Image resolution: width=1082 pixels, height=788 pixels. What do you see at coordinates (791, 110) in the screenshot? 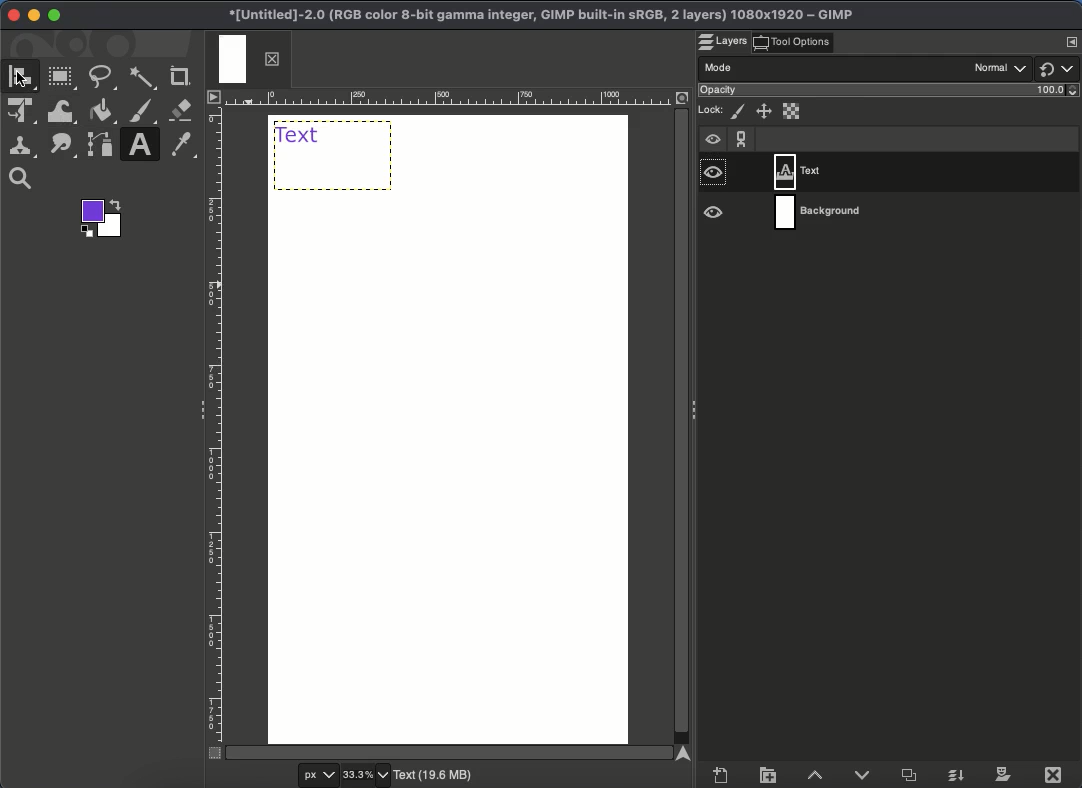
I see `Alpha` at bounding box center [791, 110].